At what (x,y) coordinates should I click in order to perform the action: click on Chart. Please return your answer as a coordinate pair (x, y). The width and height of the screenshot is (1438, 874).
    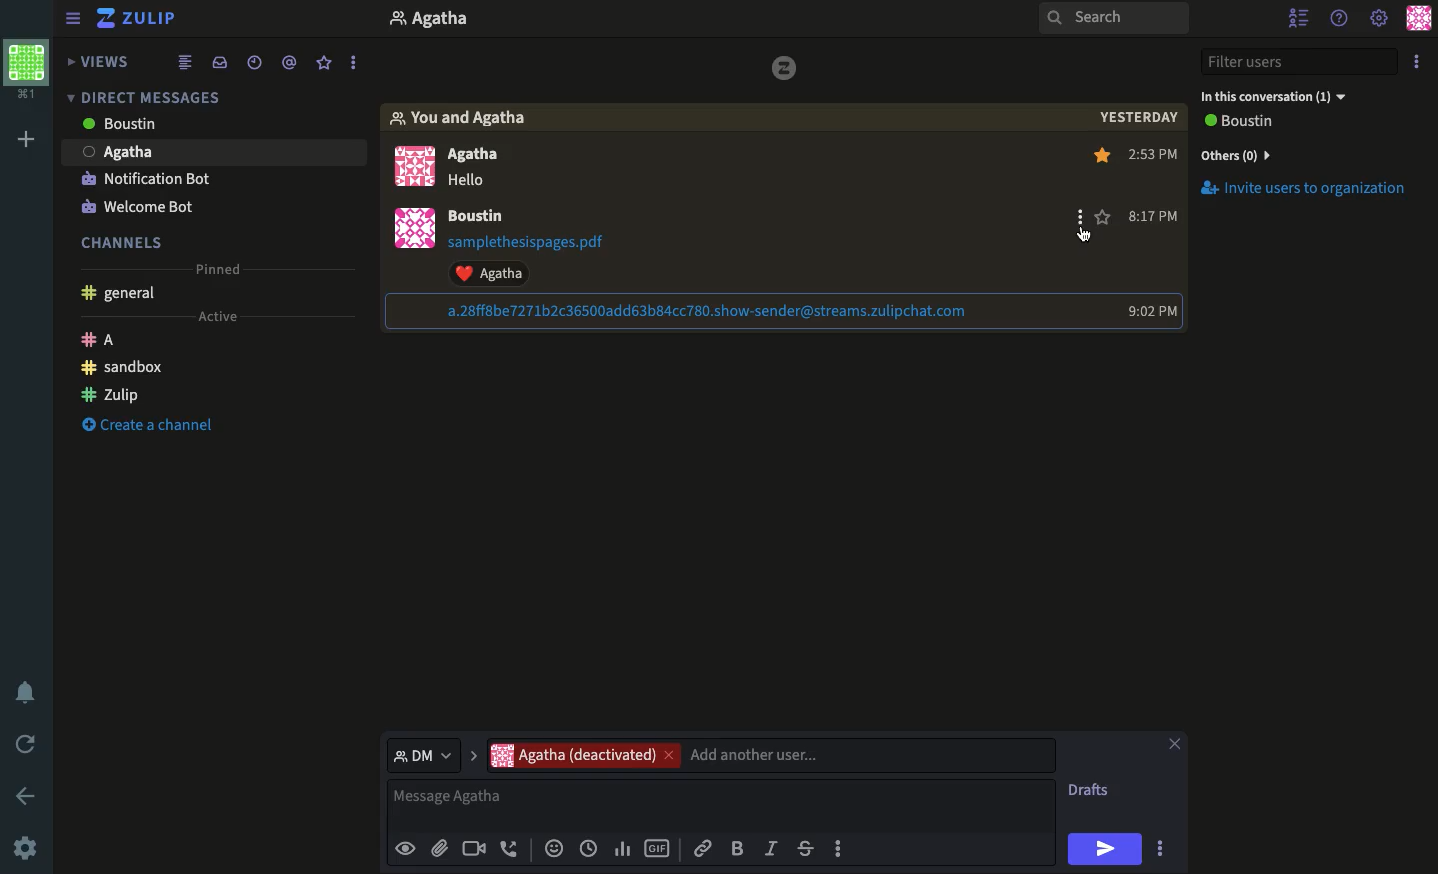
    Looking at the image, I should click on (623, 849).